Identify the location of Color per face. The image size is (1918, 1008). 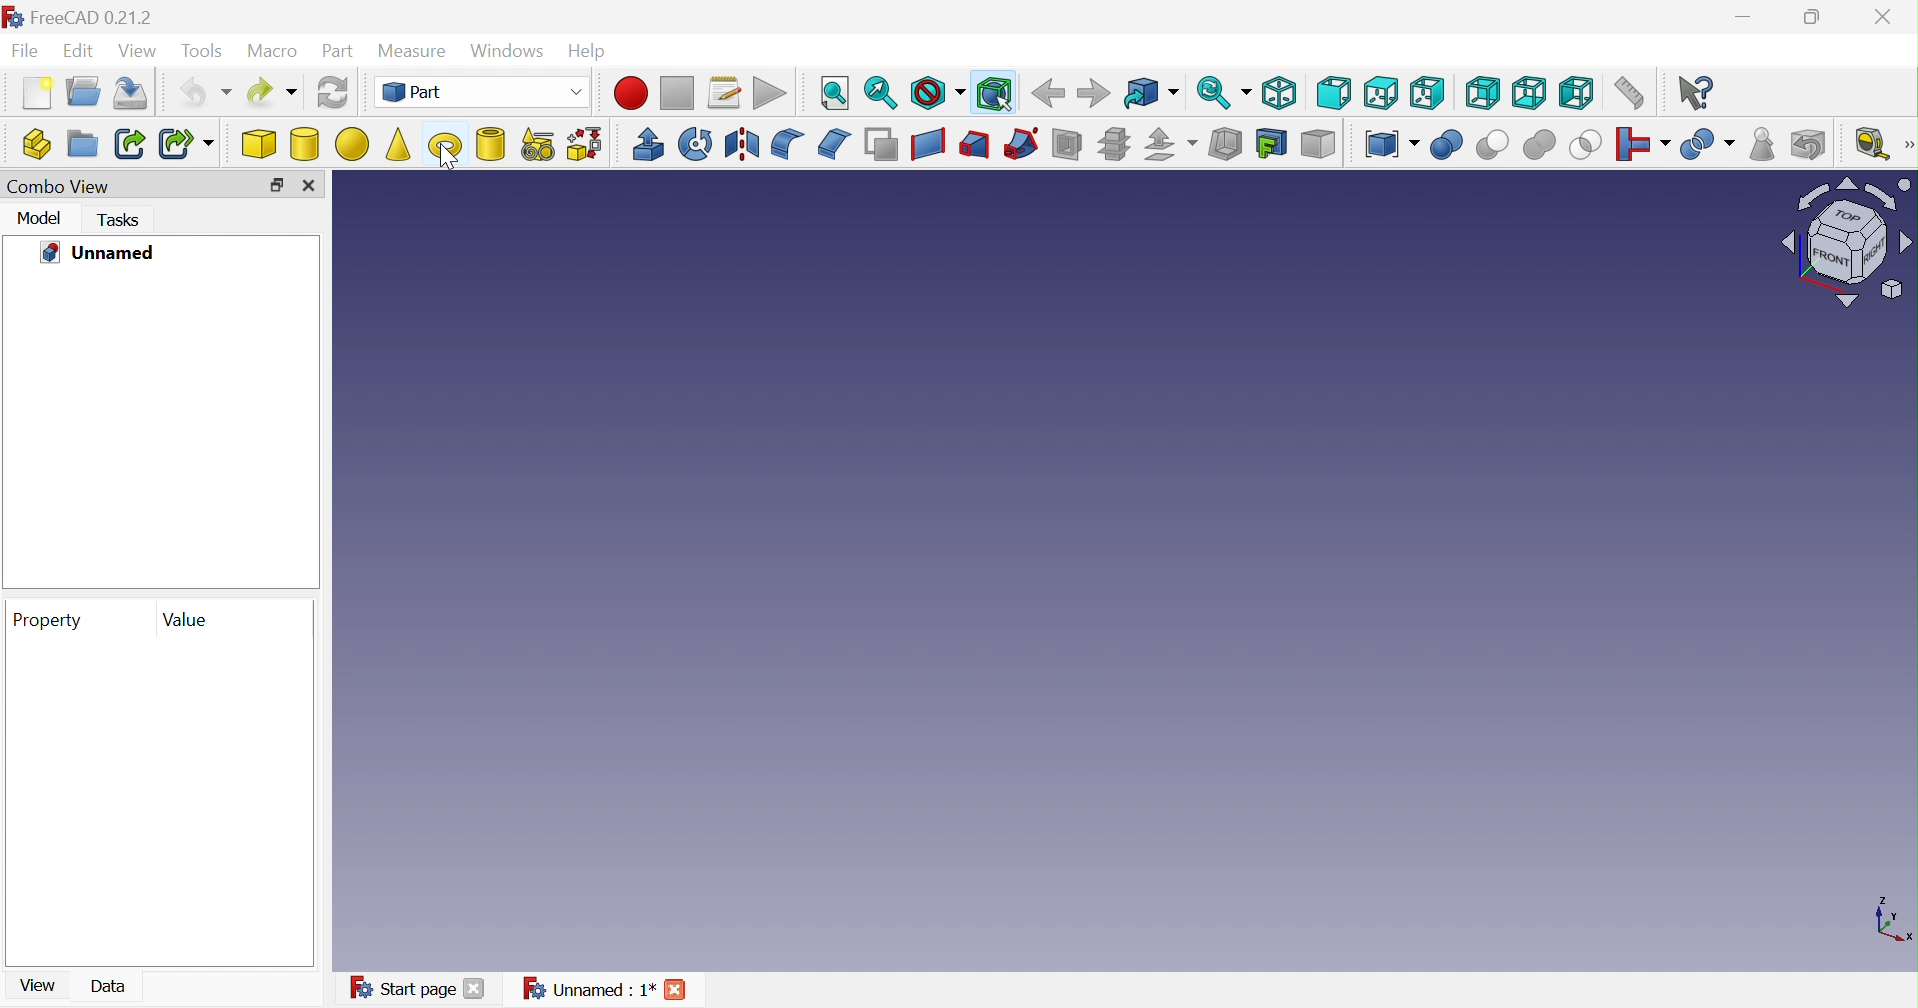
(1314, 145).